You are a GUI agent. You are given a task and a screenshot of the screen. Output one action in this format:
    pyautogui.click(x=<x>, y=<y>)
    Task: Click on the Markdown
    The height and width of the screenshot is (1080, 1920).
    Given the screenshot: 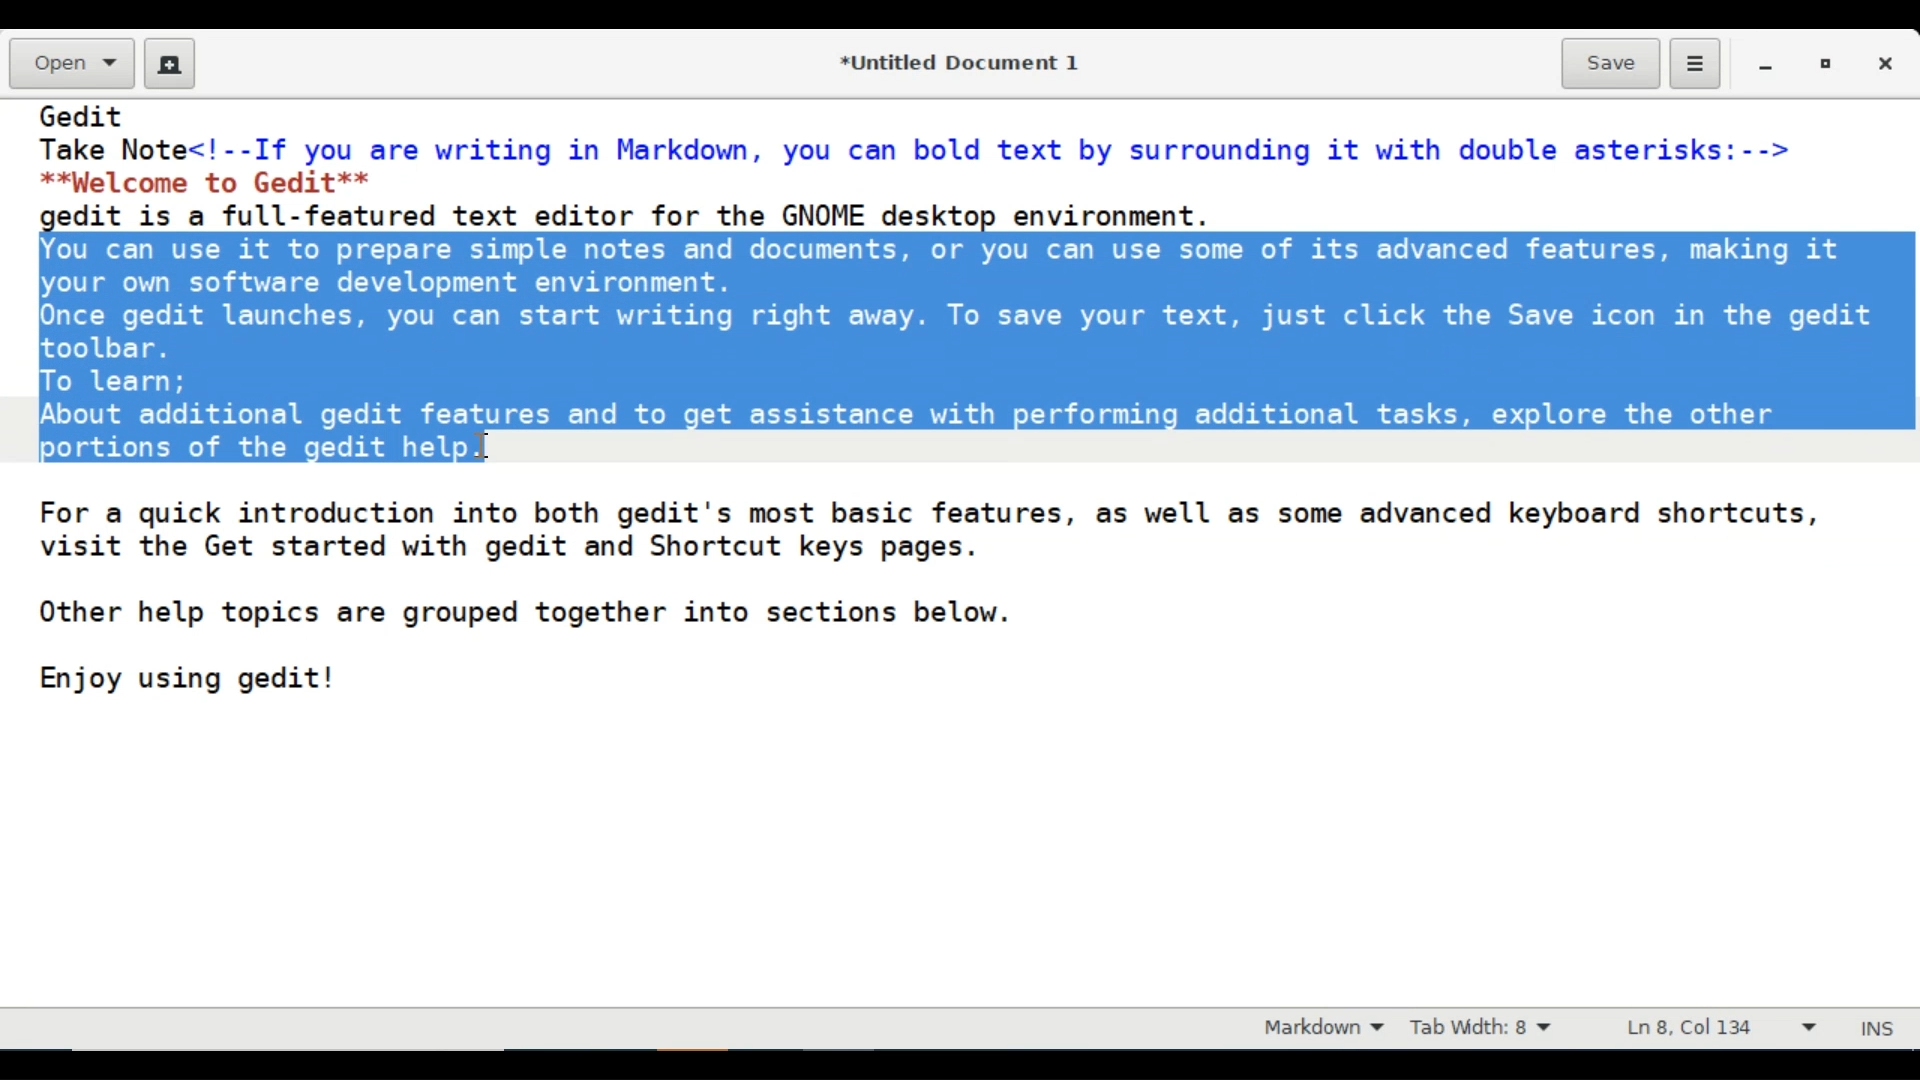 What is the action you would take?
    pyautogui.click(x=1318, y=1029)
    